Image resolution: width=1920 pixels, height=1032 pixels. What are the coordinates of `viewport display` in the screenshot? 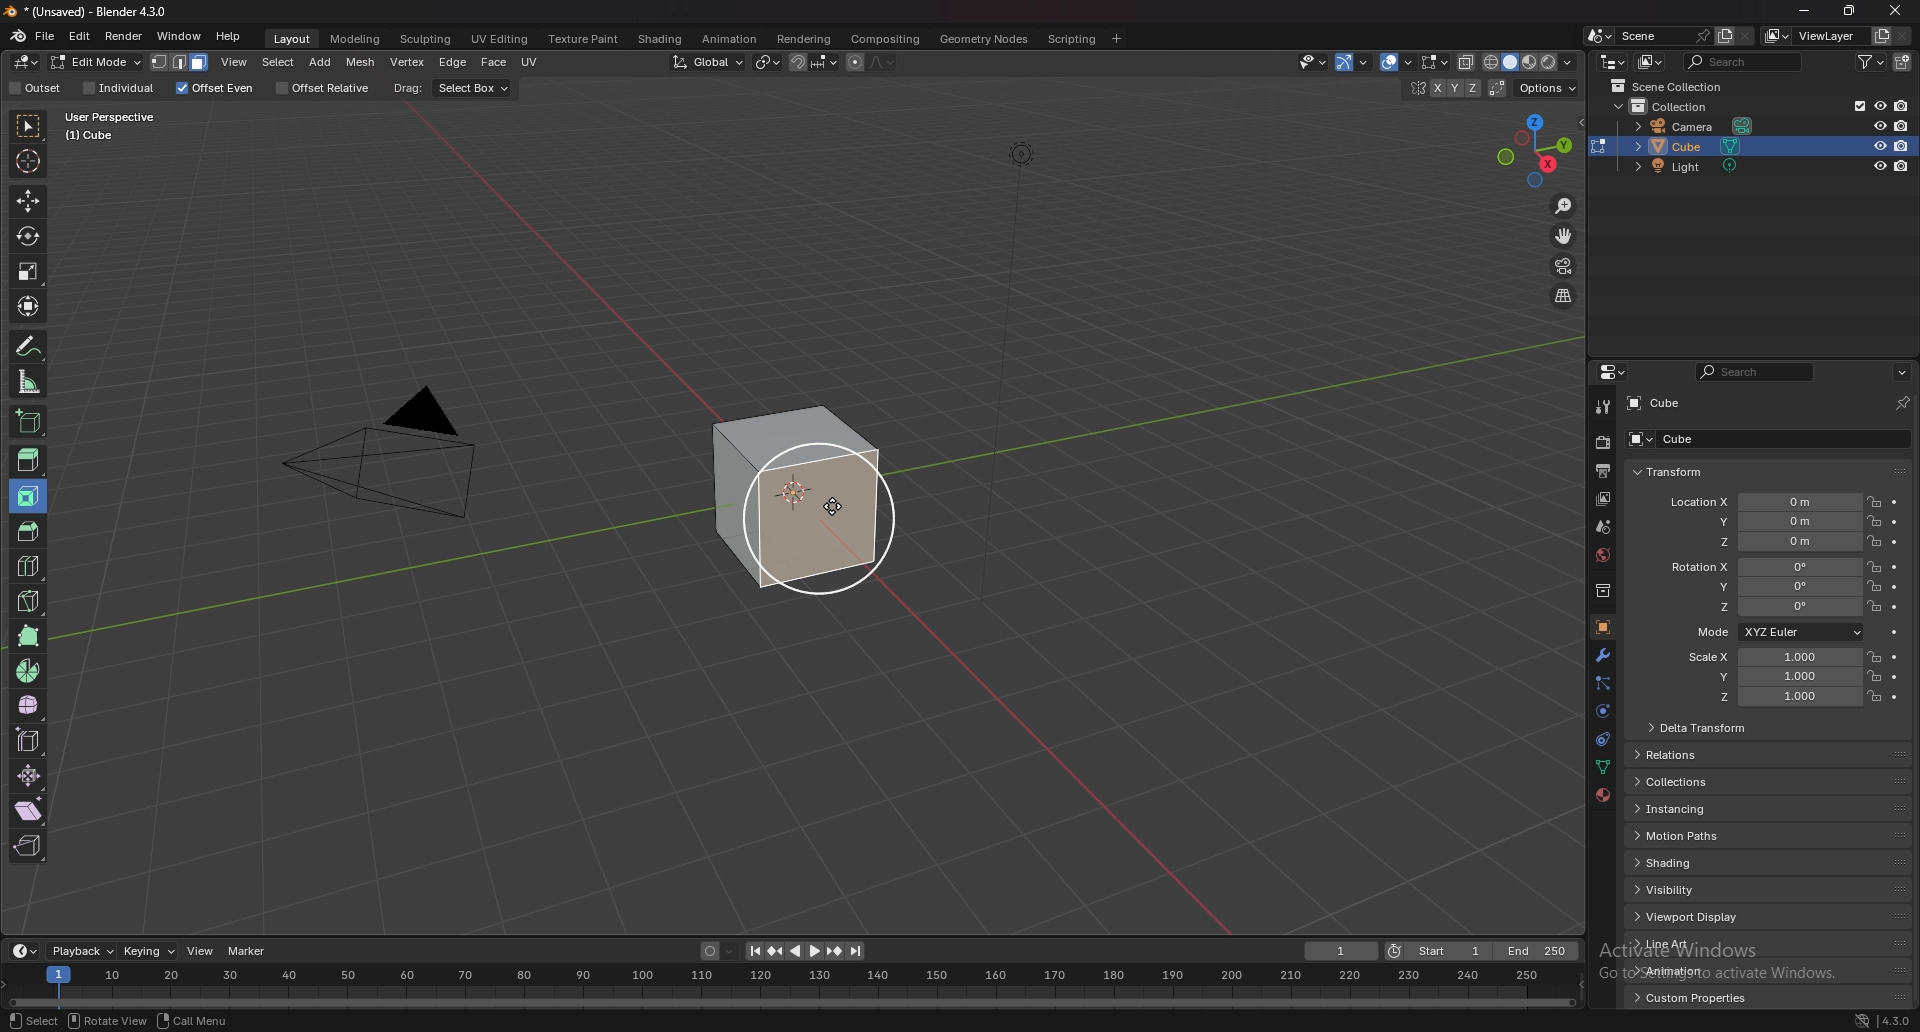 It's located at (1693, 918).